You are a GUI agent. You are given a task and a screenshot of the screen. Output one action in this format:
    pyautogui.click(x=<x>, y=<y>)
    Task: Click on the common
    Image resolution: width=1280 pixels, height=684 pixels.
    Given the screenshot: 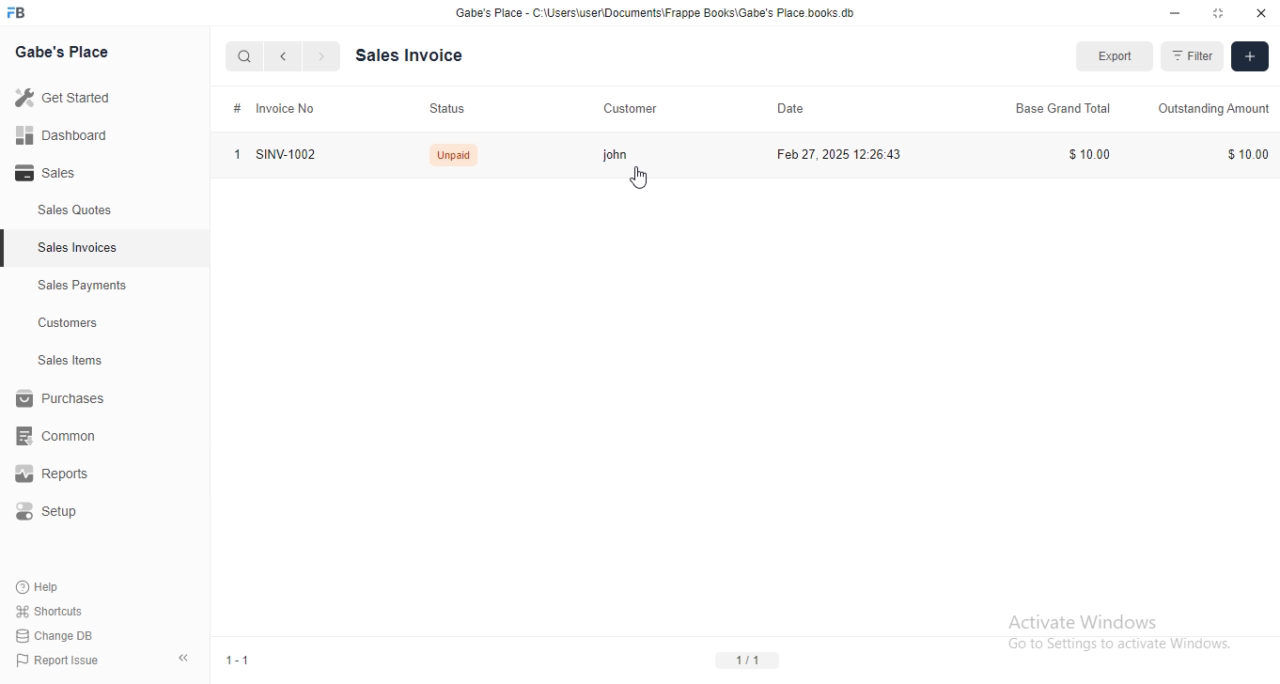 What is the action you would take?
    pyautogui.click(x=55, y=436)
    